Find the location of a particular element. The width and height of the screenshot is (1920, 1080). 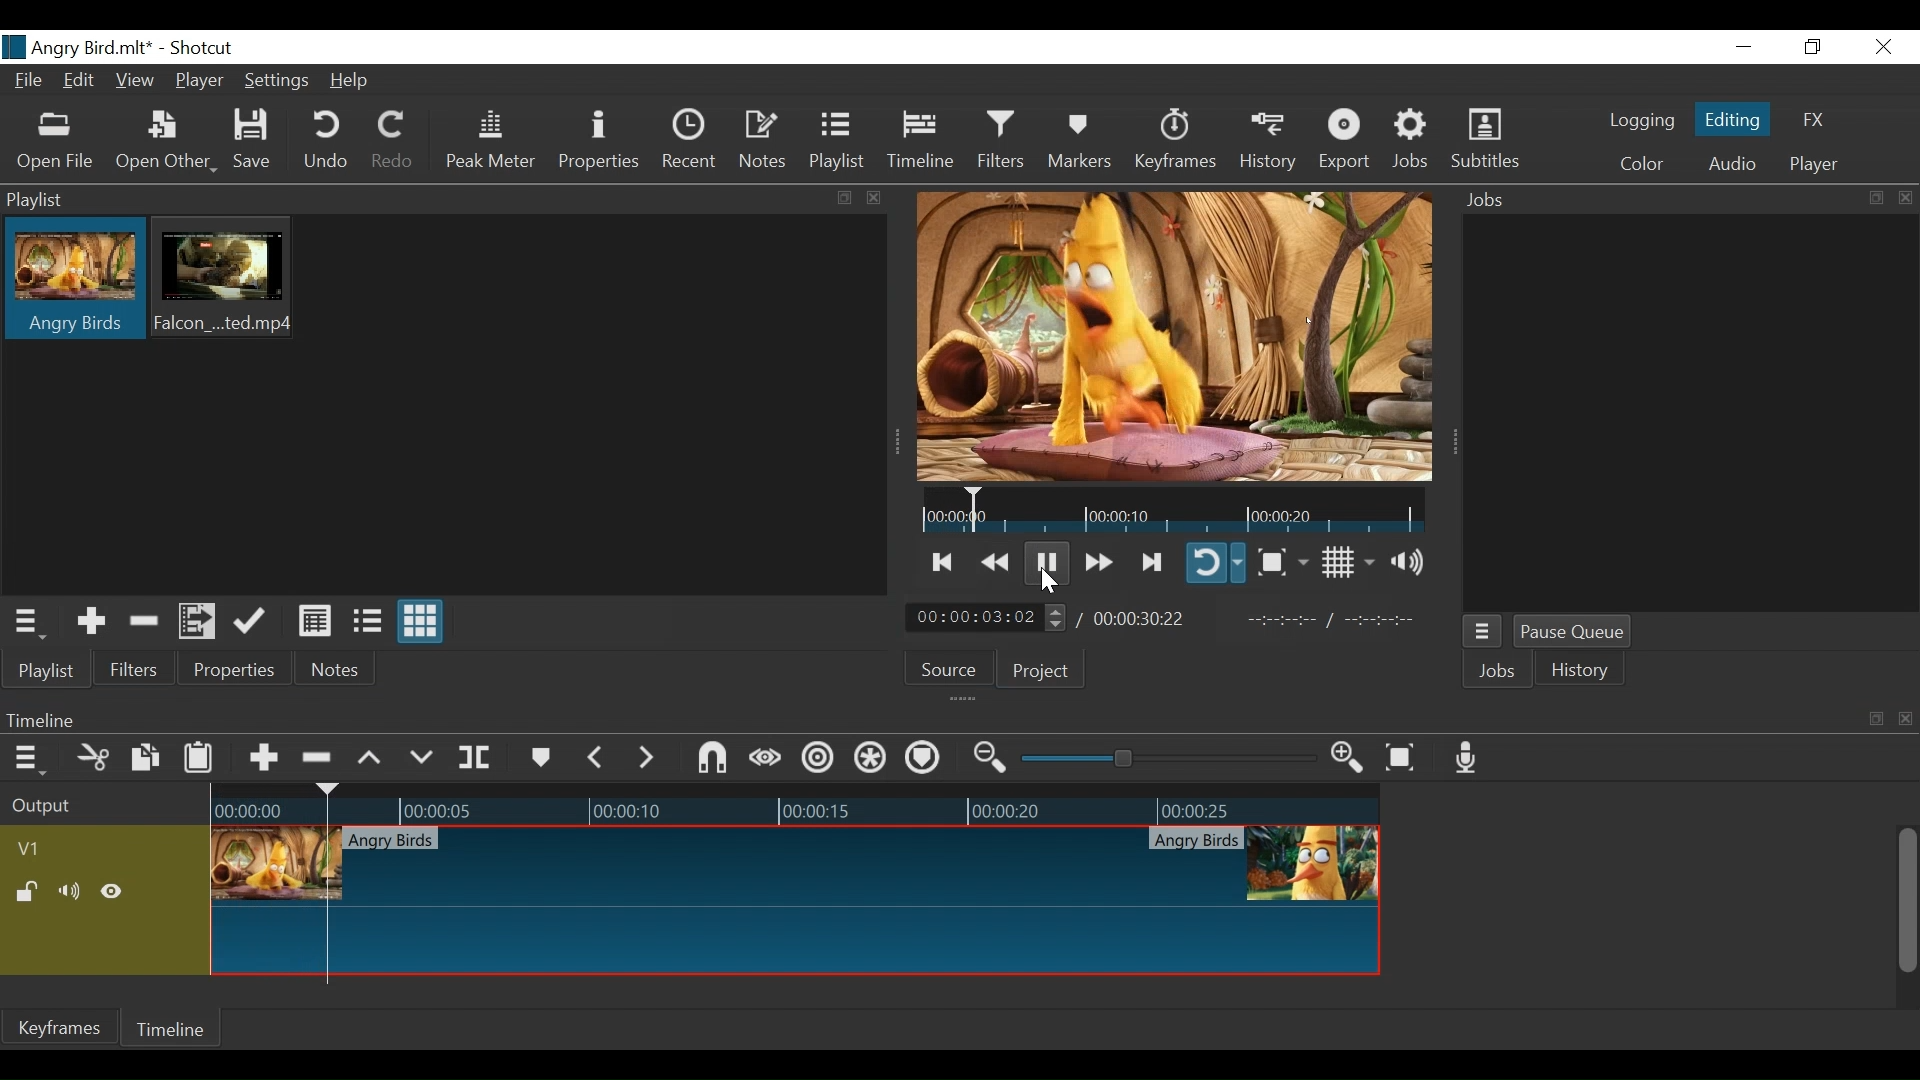

Player is located at coordinates (200, 83).